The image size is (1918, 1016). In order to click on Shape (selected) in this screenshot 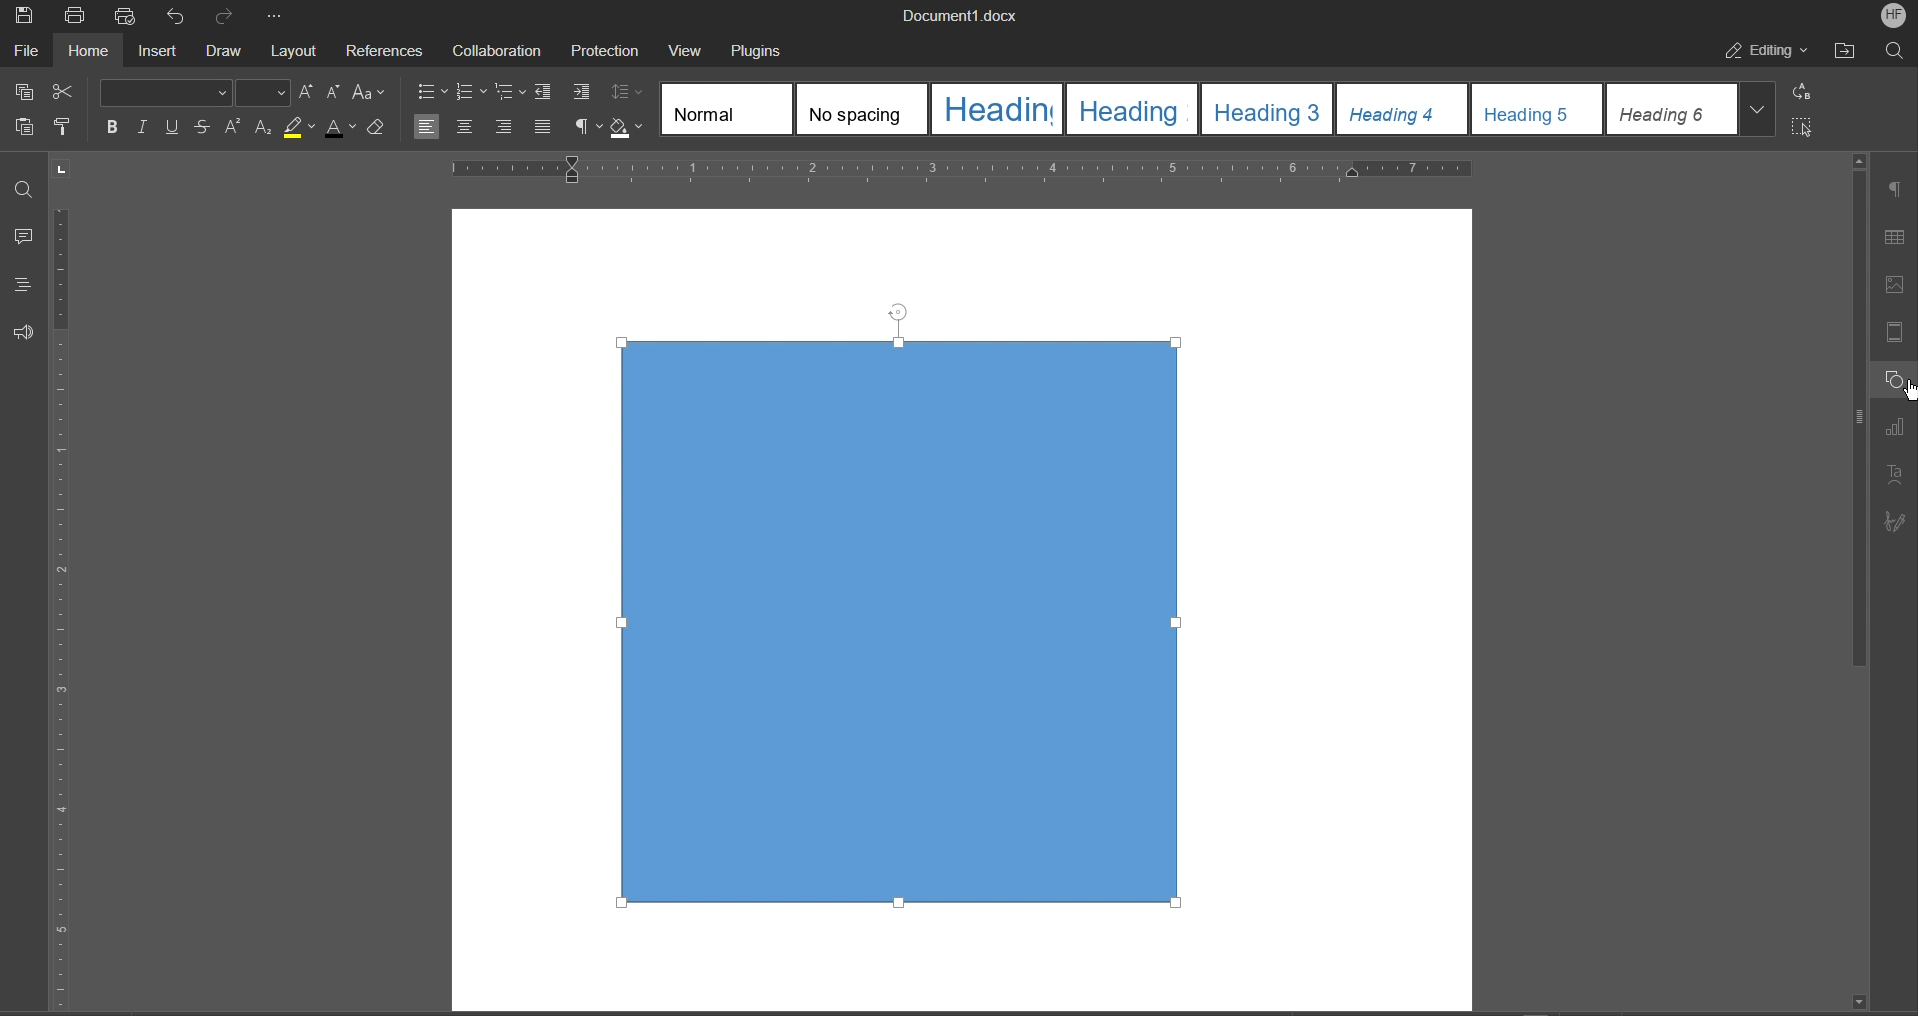, I will do `click(898, 610)`.